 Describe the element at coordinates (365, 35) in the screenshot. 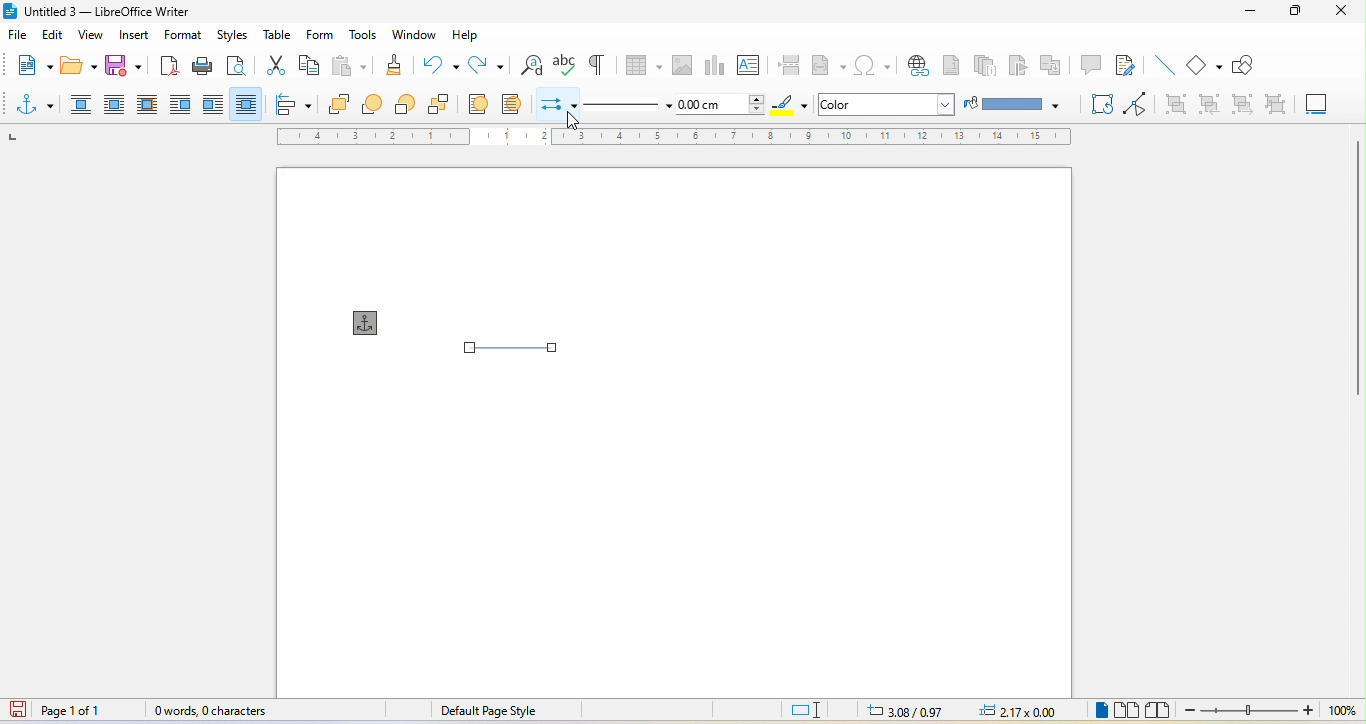

I see `tools` at that location.